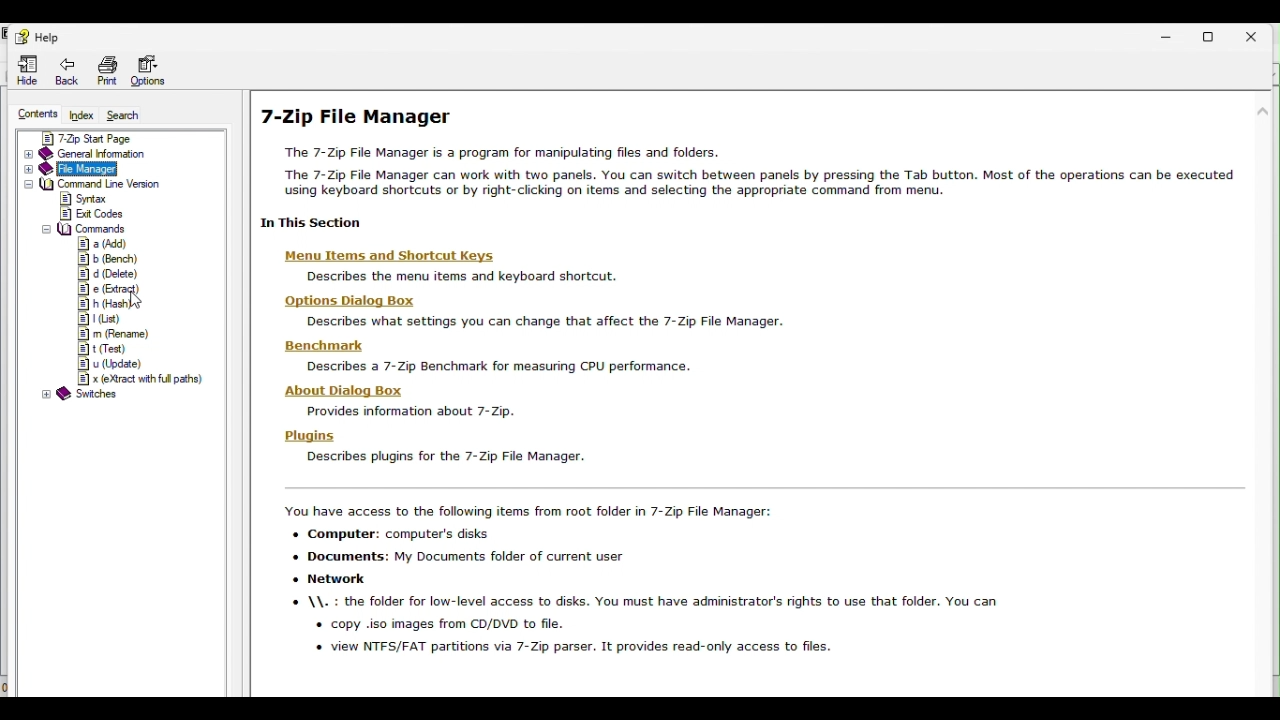 The width and height of the screenshot is (1280, 720). I want to click on Commands, so click(83, 229).